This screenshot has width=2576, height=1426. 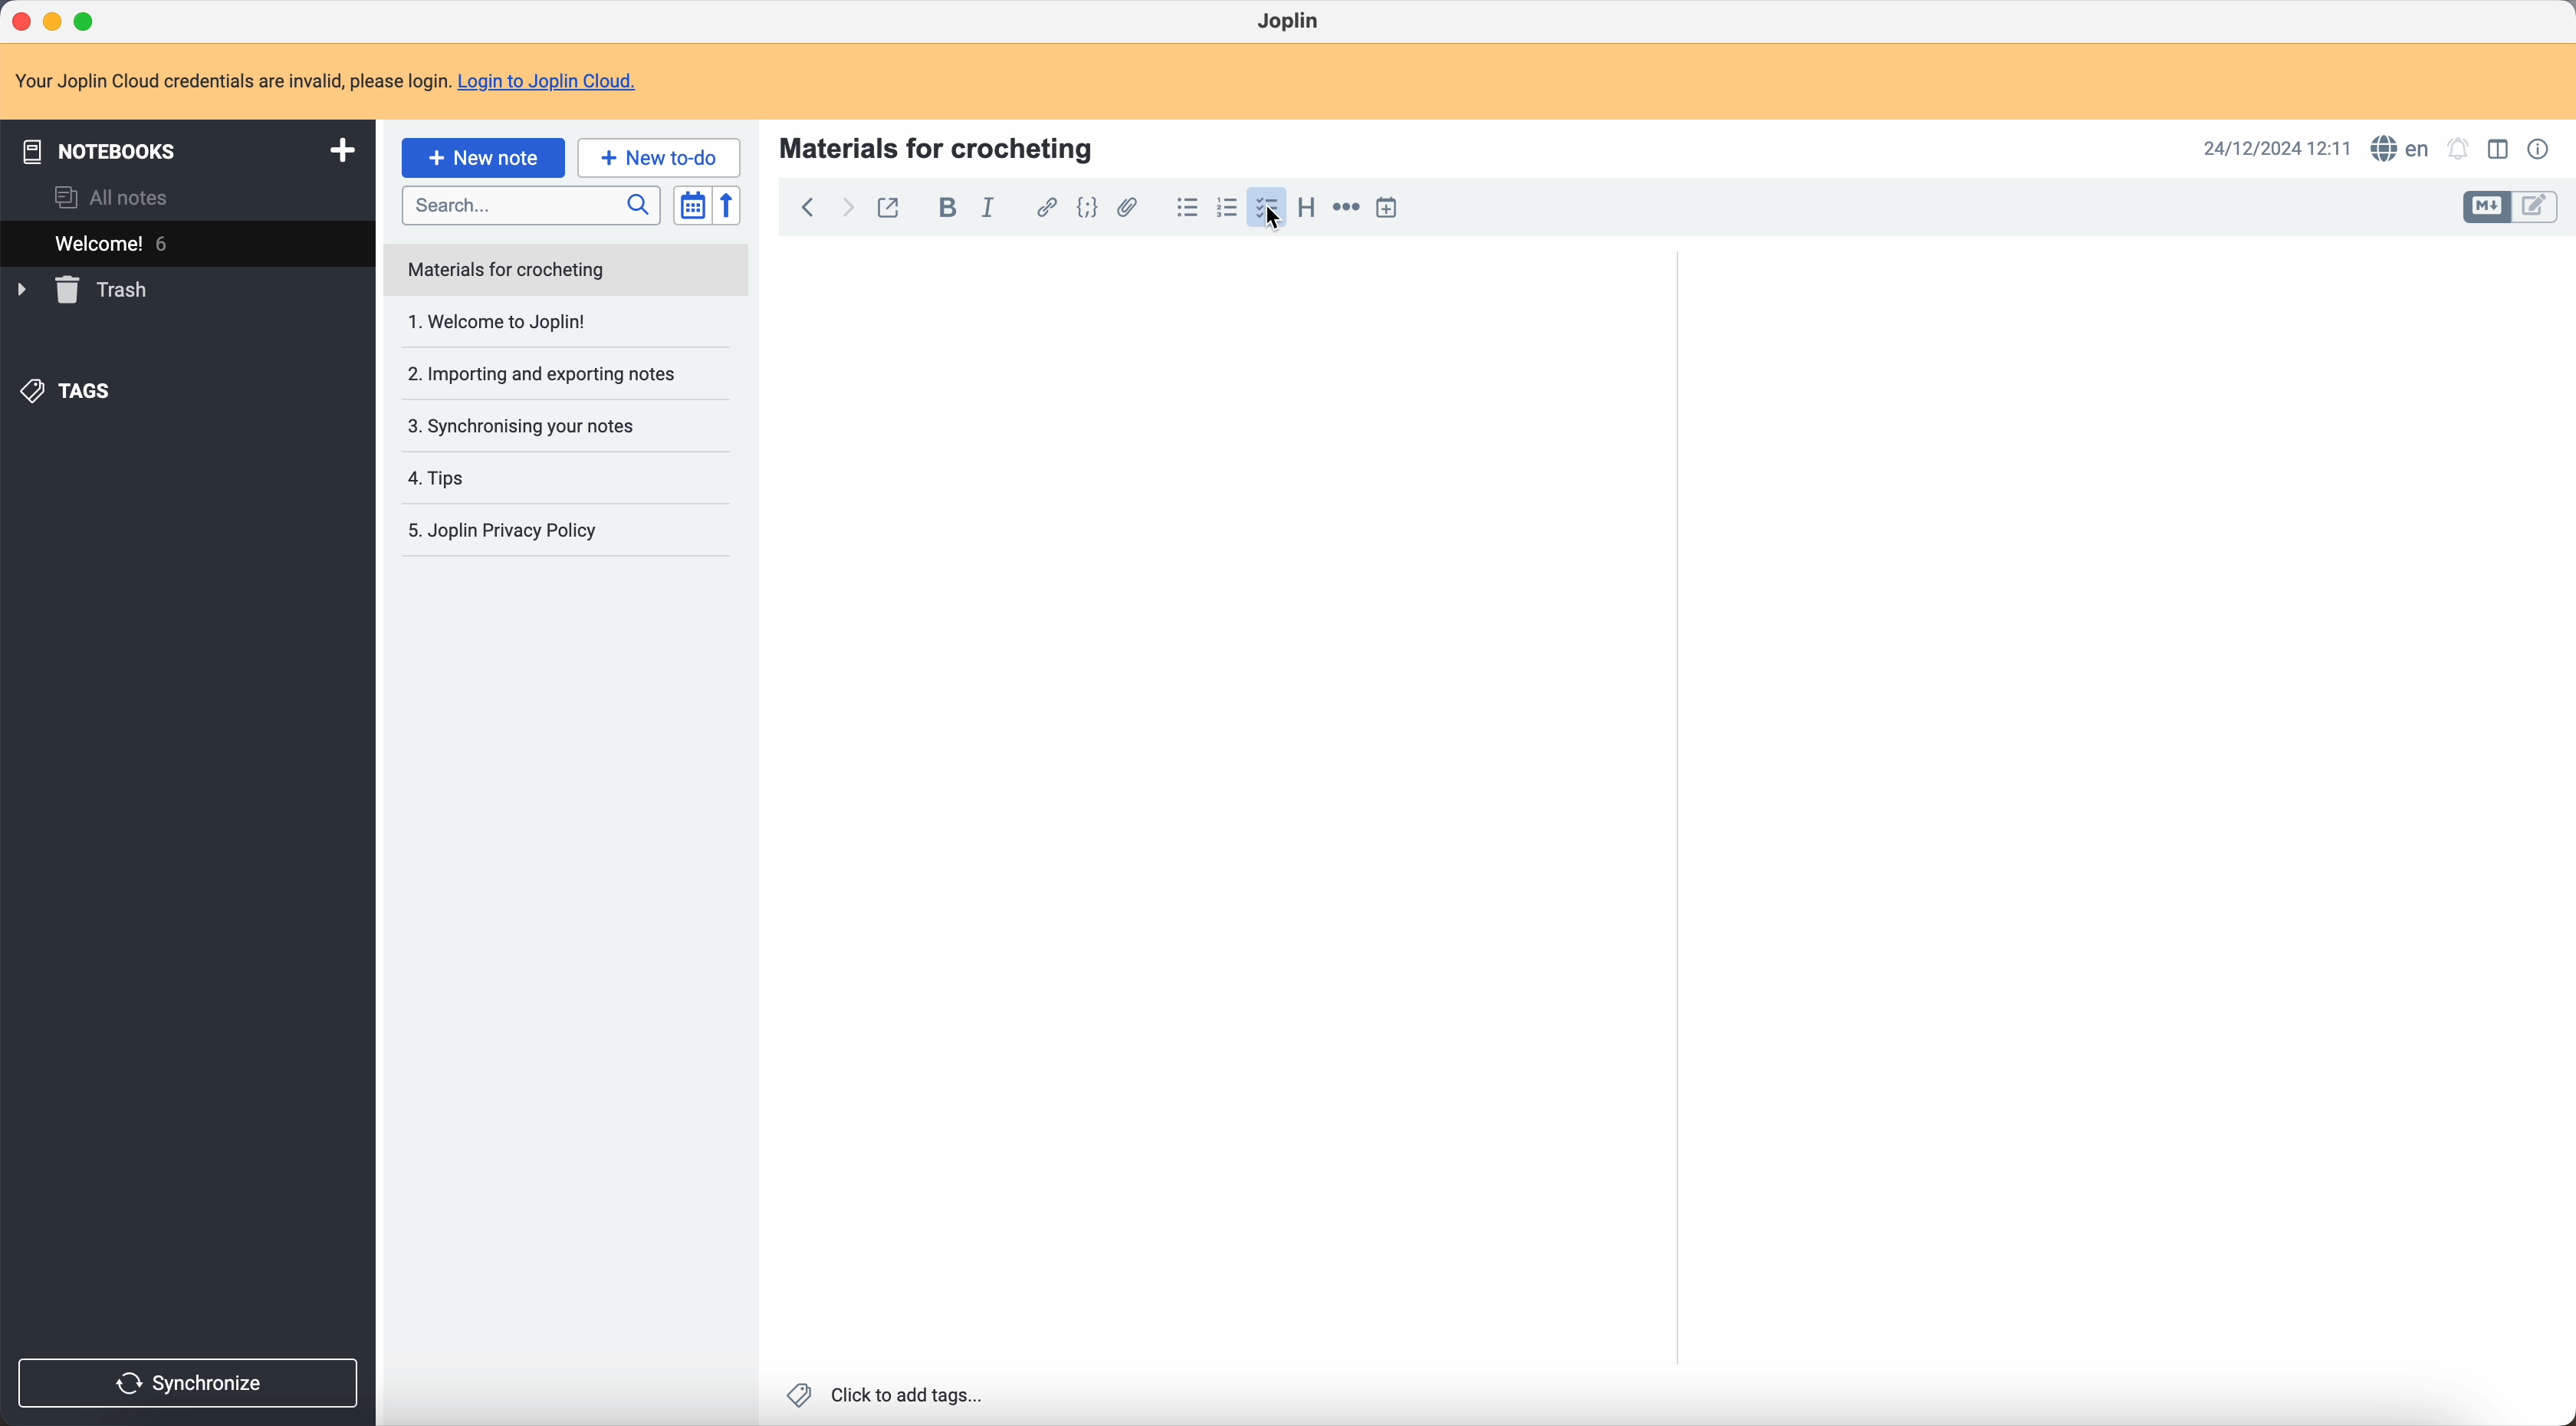 I want to click on note, so click(x=567, y=270).